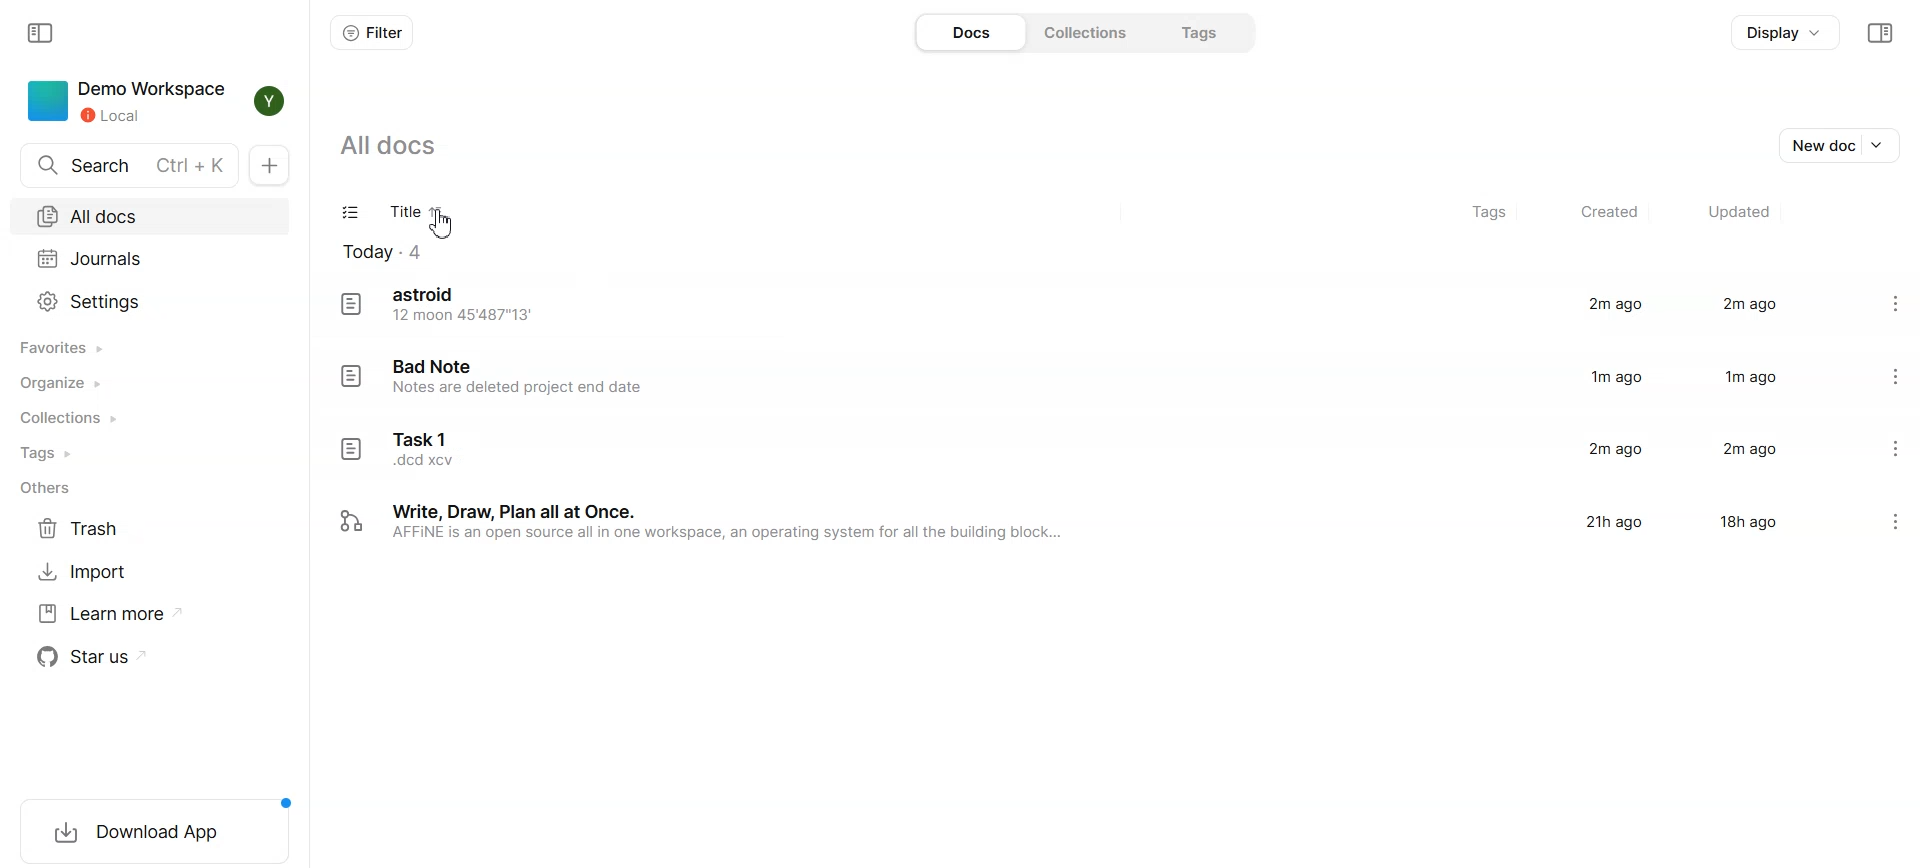  What do you see at coordinates (1203, 31) in the screenshot?
I see `Tags` at bounding box center [1203, 31].